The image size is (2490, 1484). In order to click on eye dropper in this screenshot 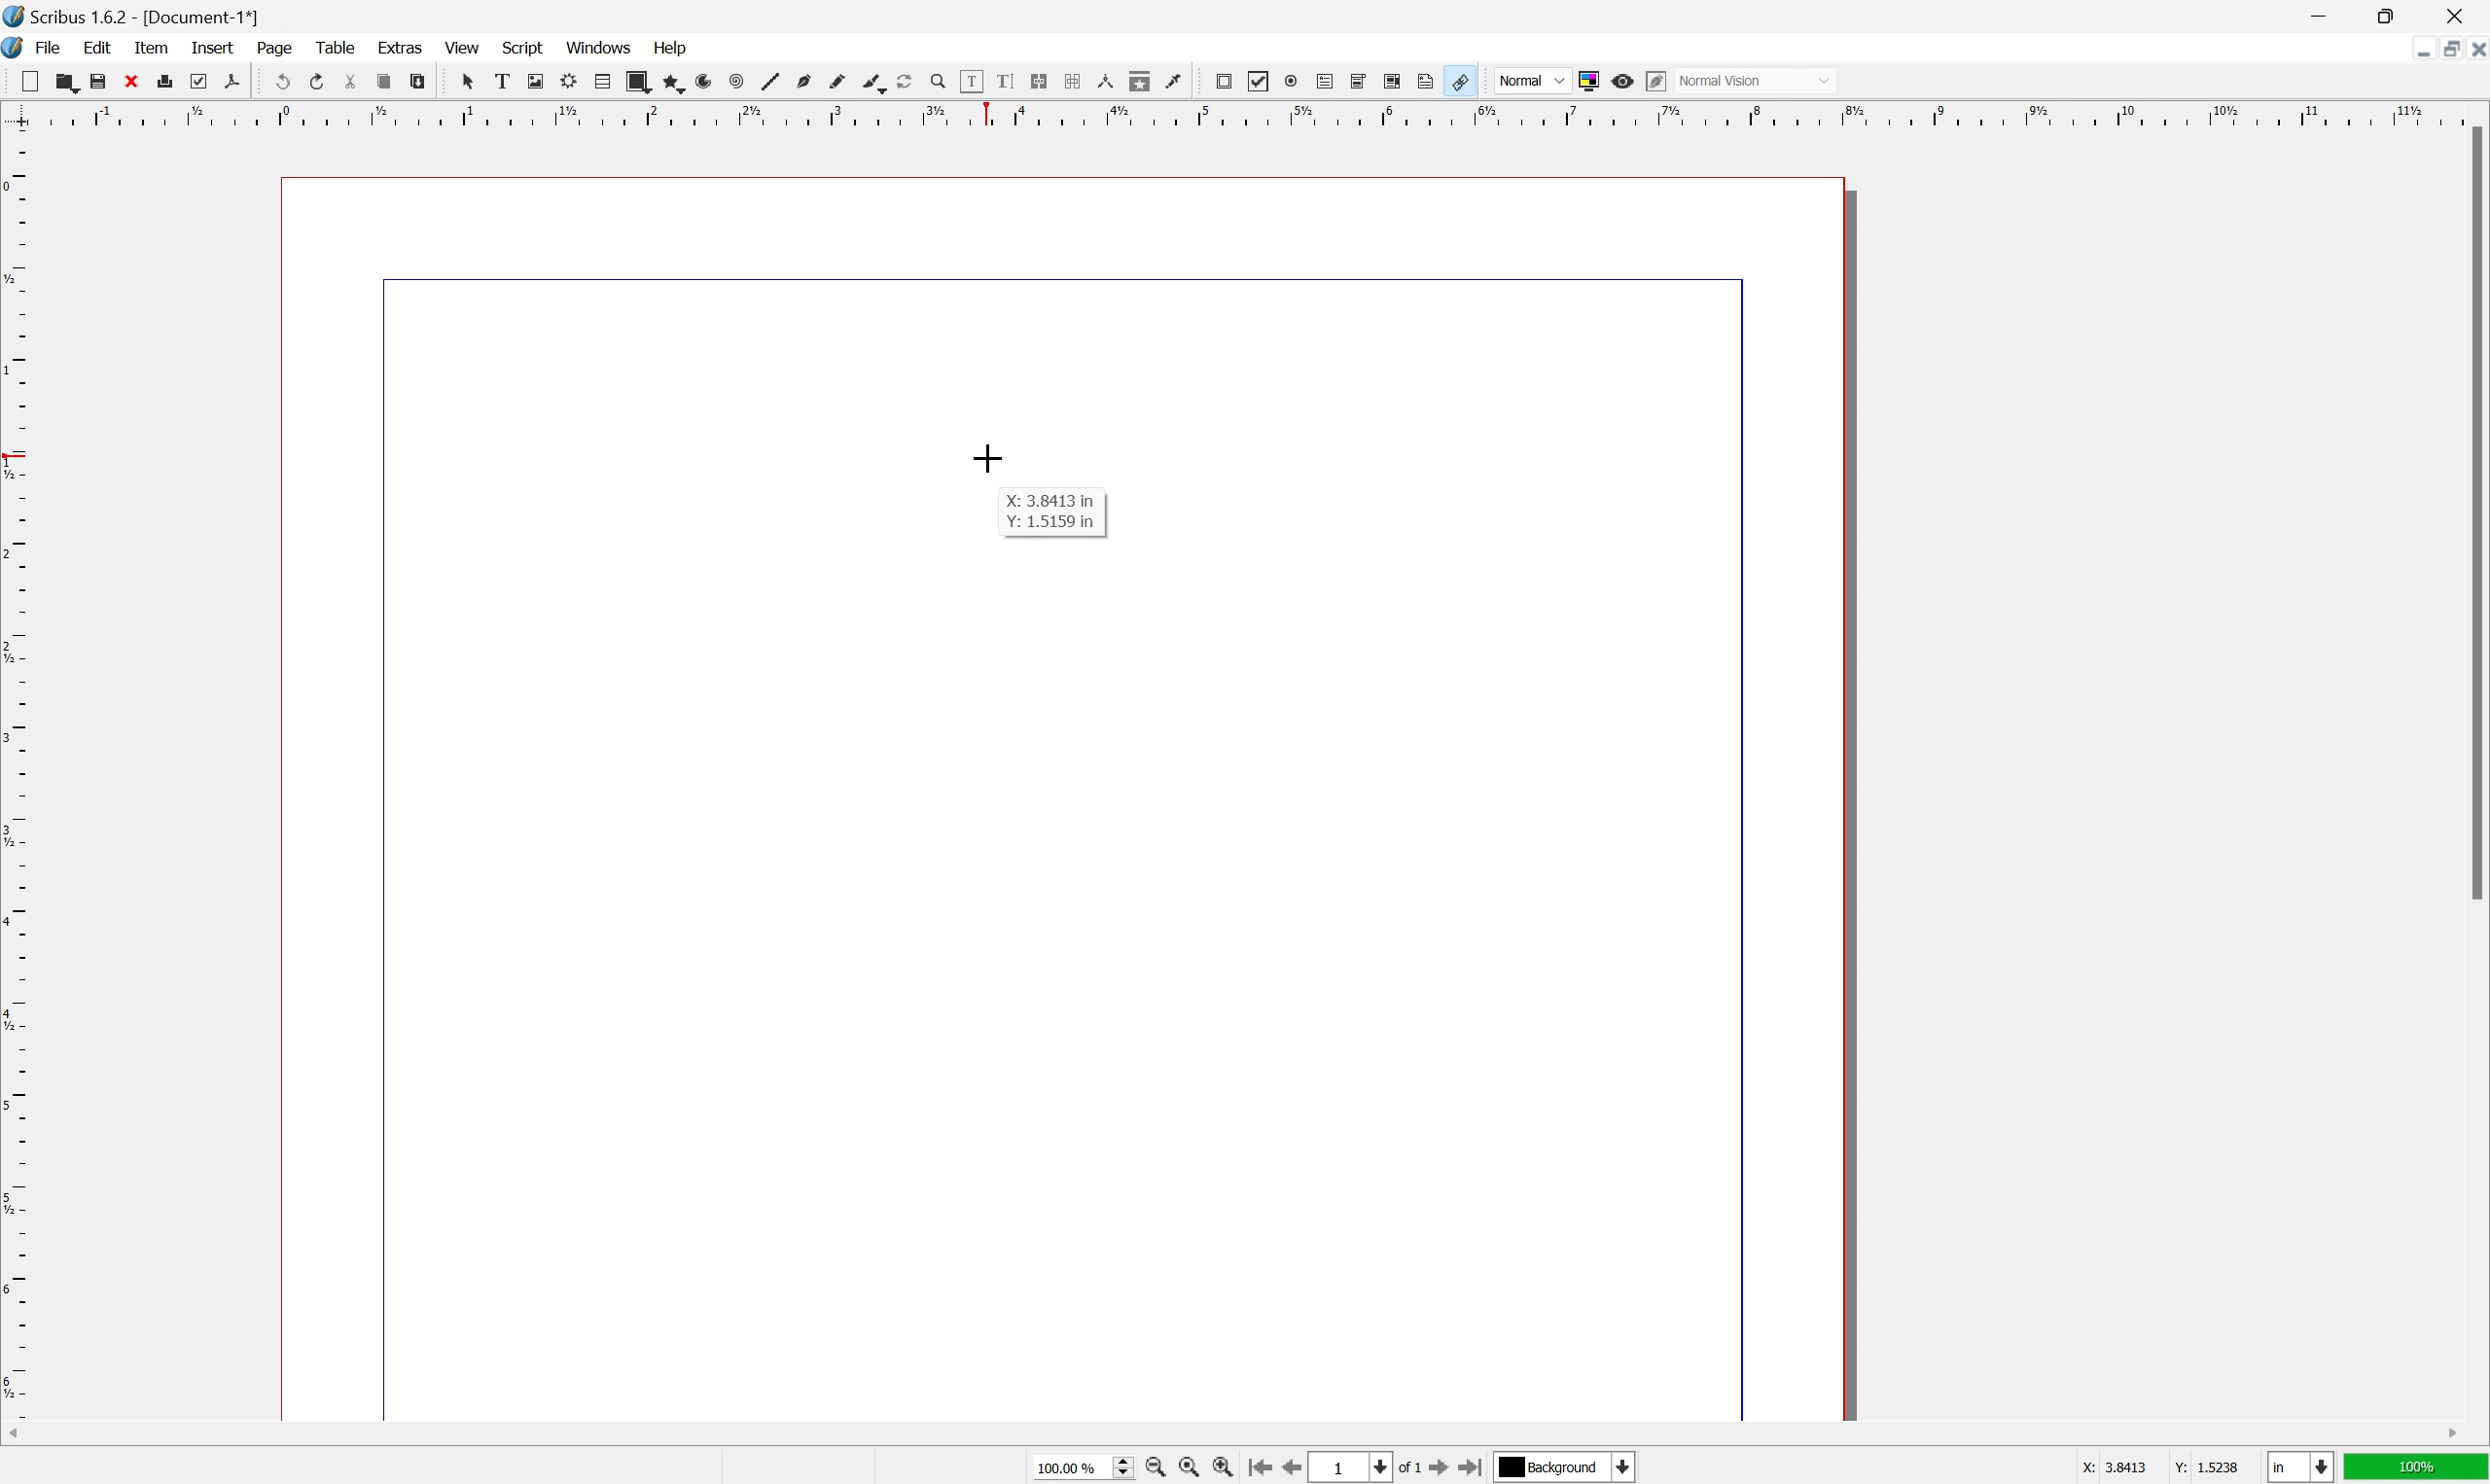, I will do `click(1175, 82)`.